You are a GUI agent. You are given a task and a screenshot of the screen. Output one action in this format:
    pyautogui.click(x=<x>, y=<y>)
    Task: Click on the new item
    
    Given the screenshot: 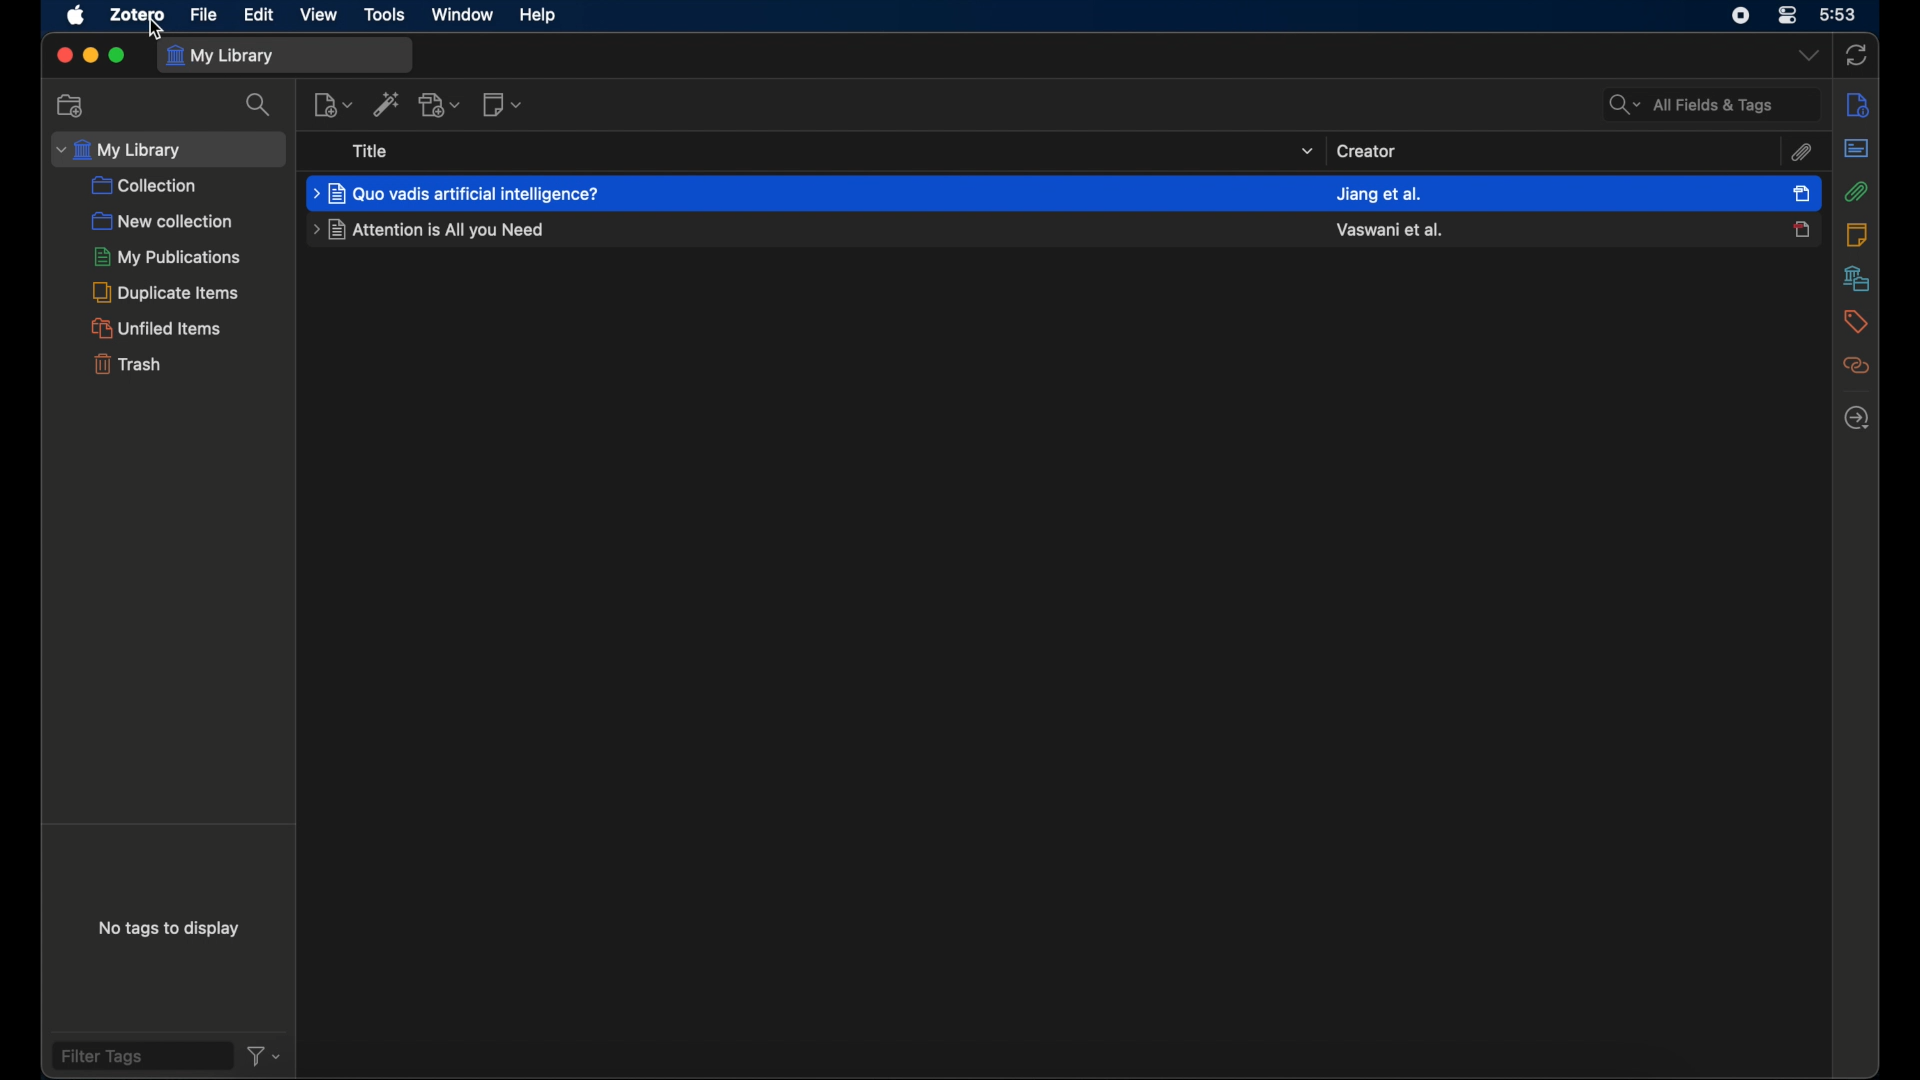 What is the action you would take?
    pyautogui.click(x=335, y=105)
    